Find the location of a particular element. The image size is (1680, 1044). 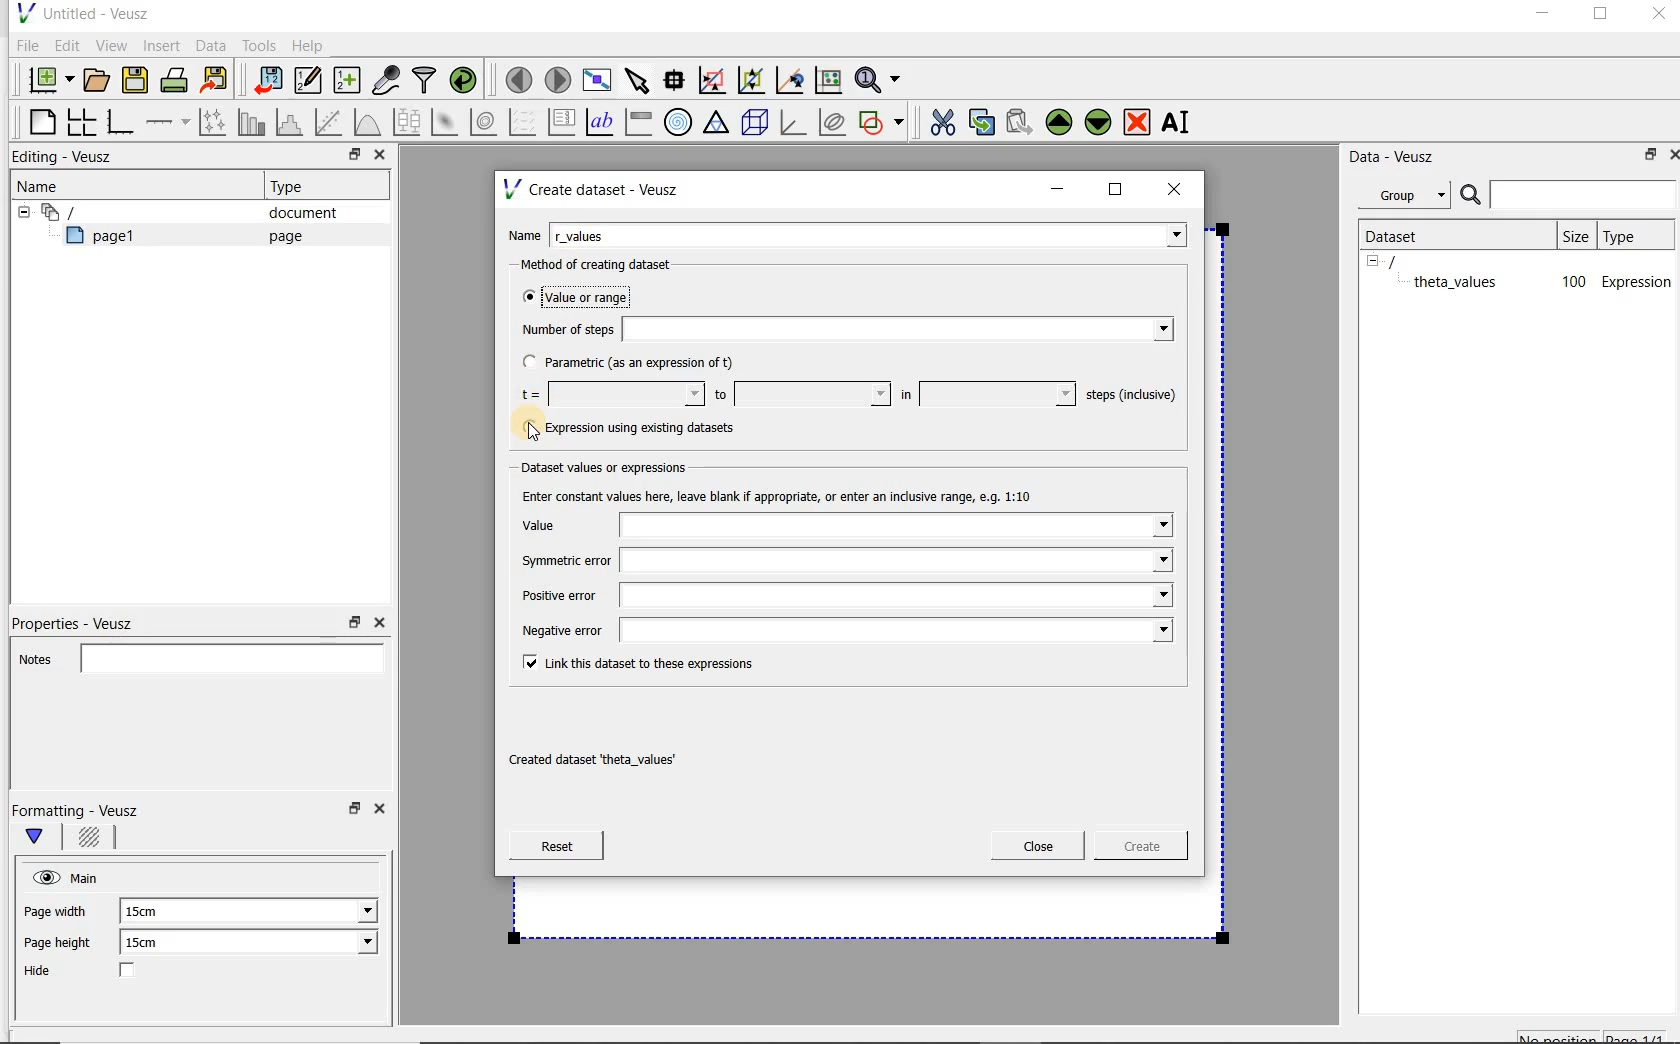

click to recenter graph axes is located at coordinates (791, 81).